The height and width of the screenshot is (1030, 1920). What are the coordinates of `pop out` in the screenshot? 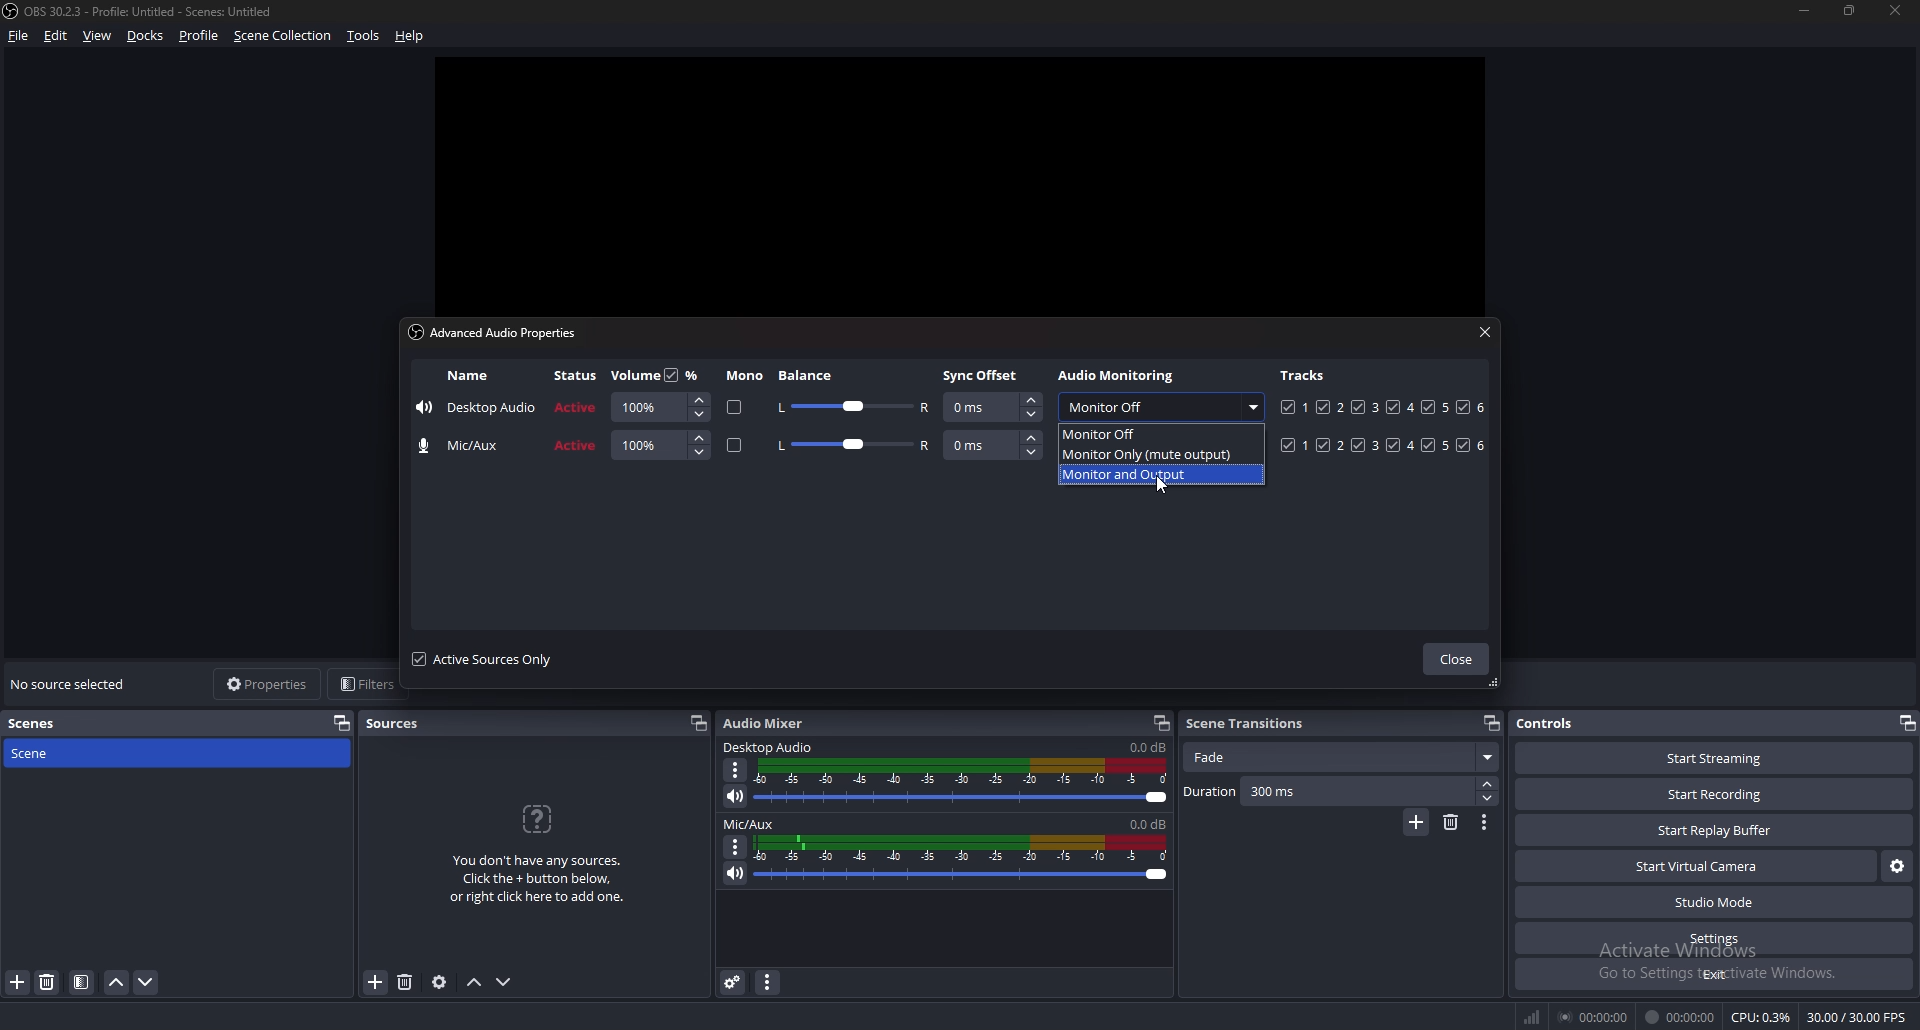 It's located at (341, 723).